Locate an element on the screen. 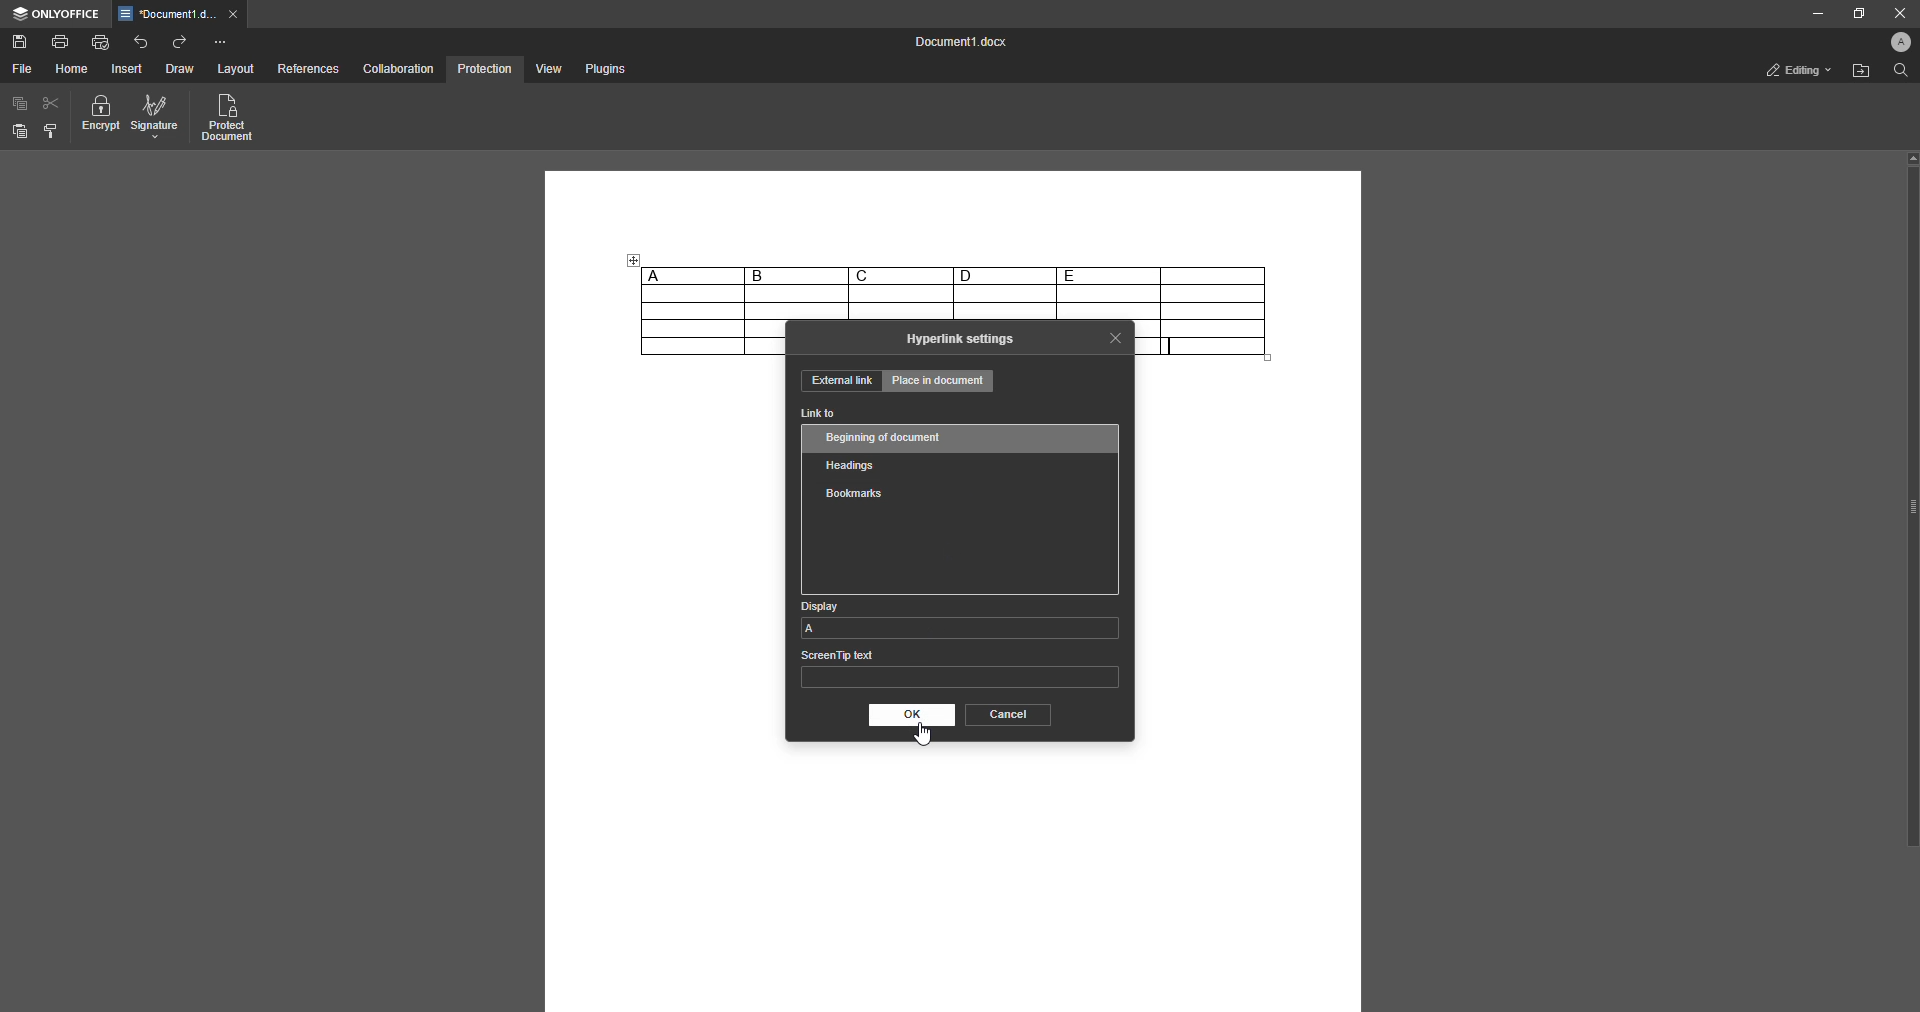 Image resolution: width=1920 pixels, height=1012 pixels. Protected Document is located at coordinates (229, 119).